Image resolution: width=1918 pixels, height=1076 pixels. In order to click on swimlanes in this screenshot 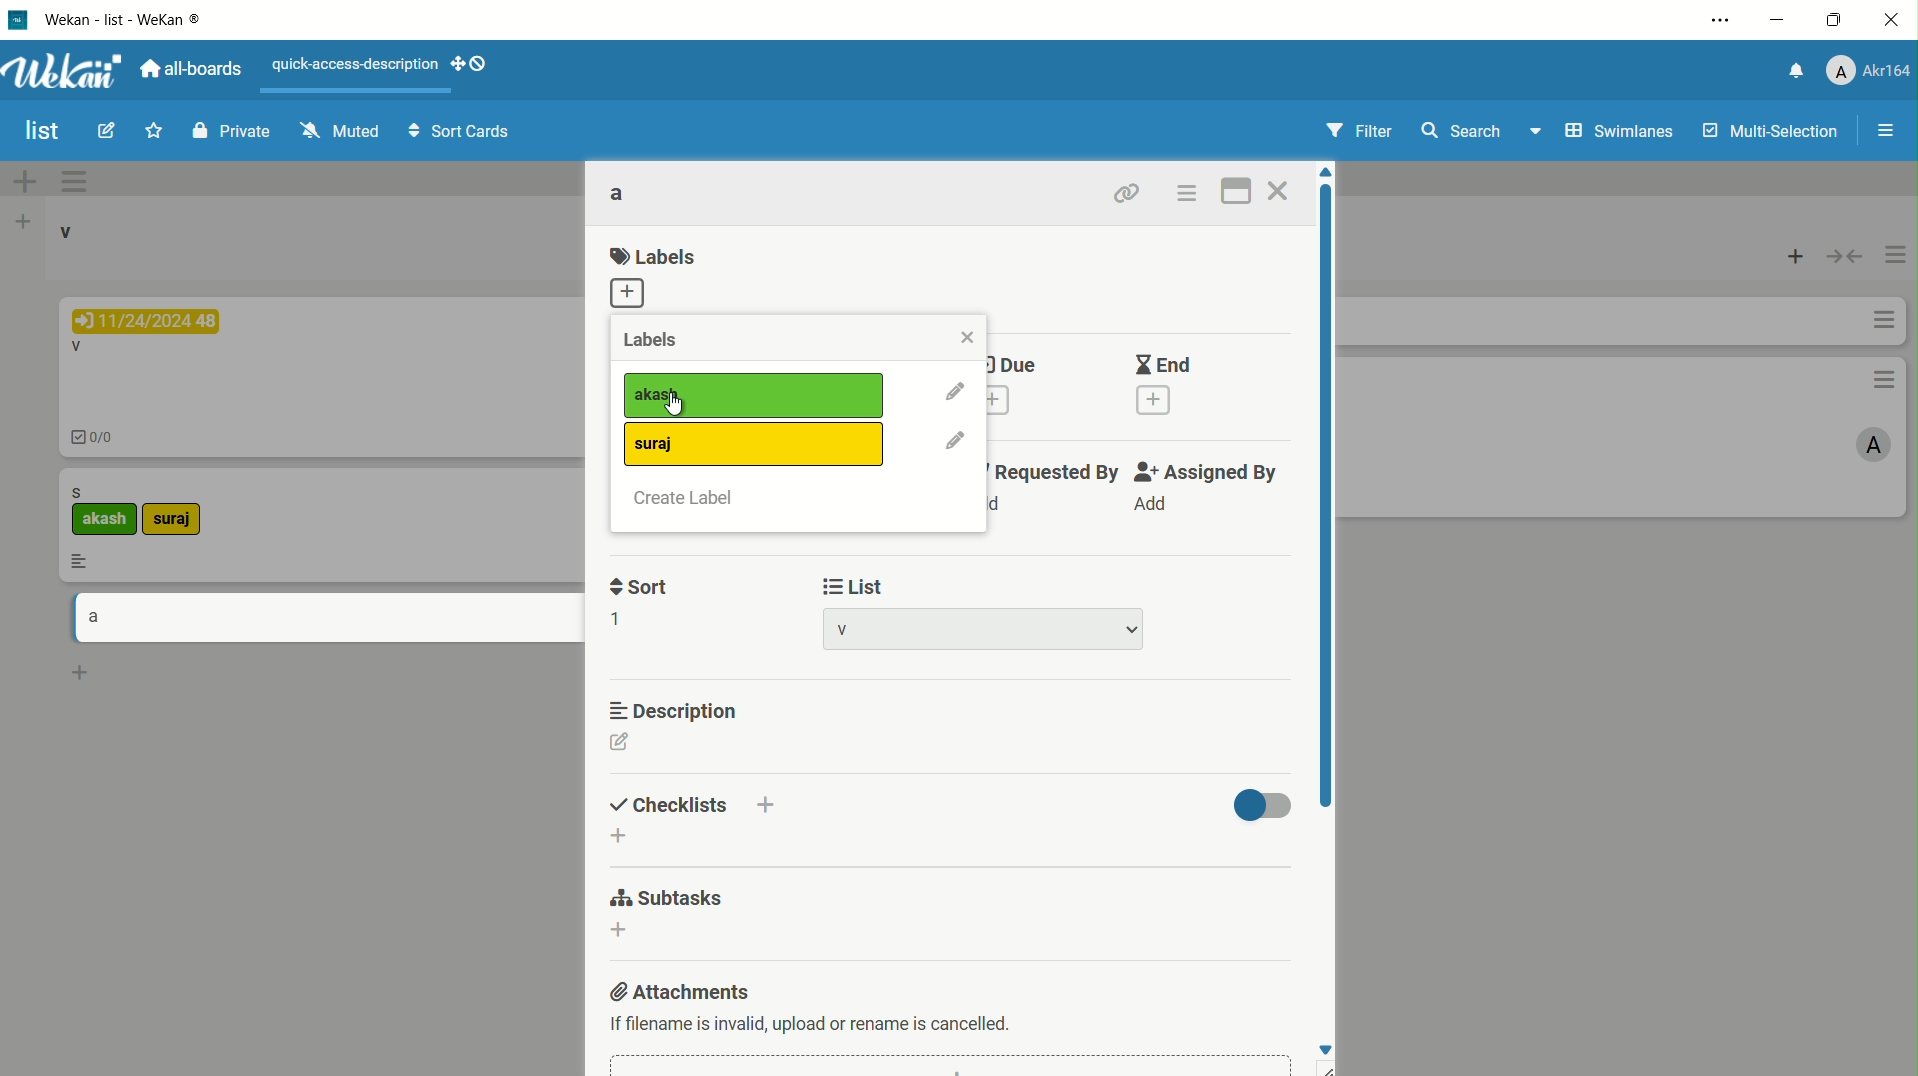, I will do `click(1601, 130)`.